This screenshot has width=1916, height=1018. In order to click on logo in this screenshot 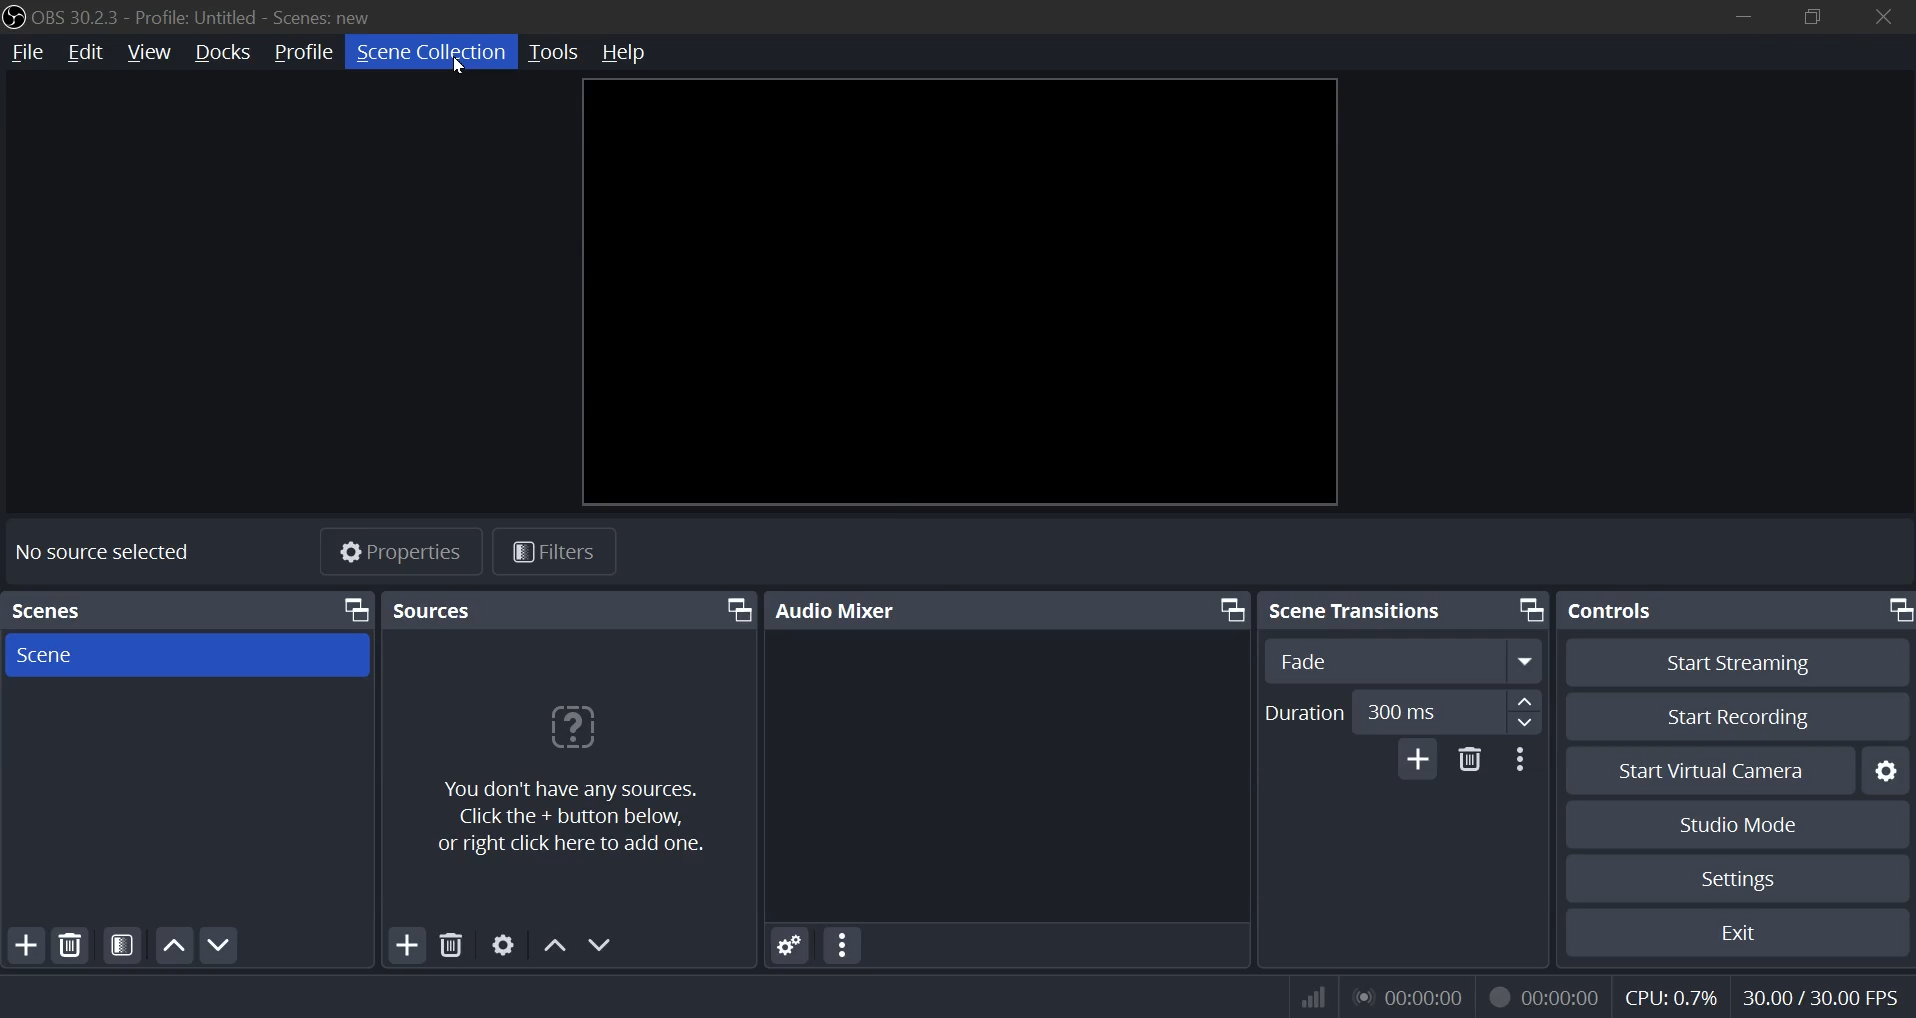, I will do `click(13, 15)`.